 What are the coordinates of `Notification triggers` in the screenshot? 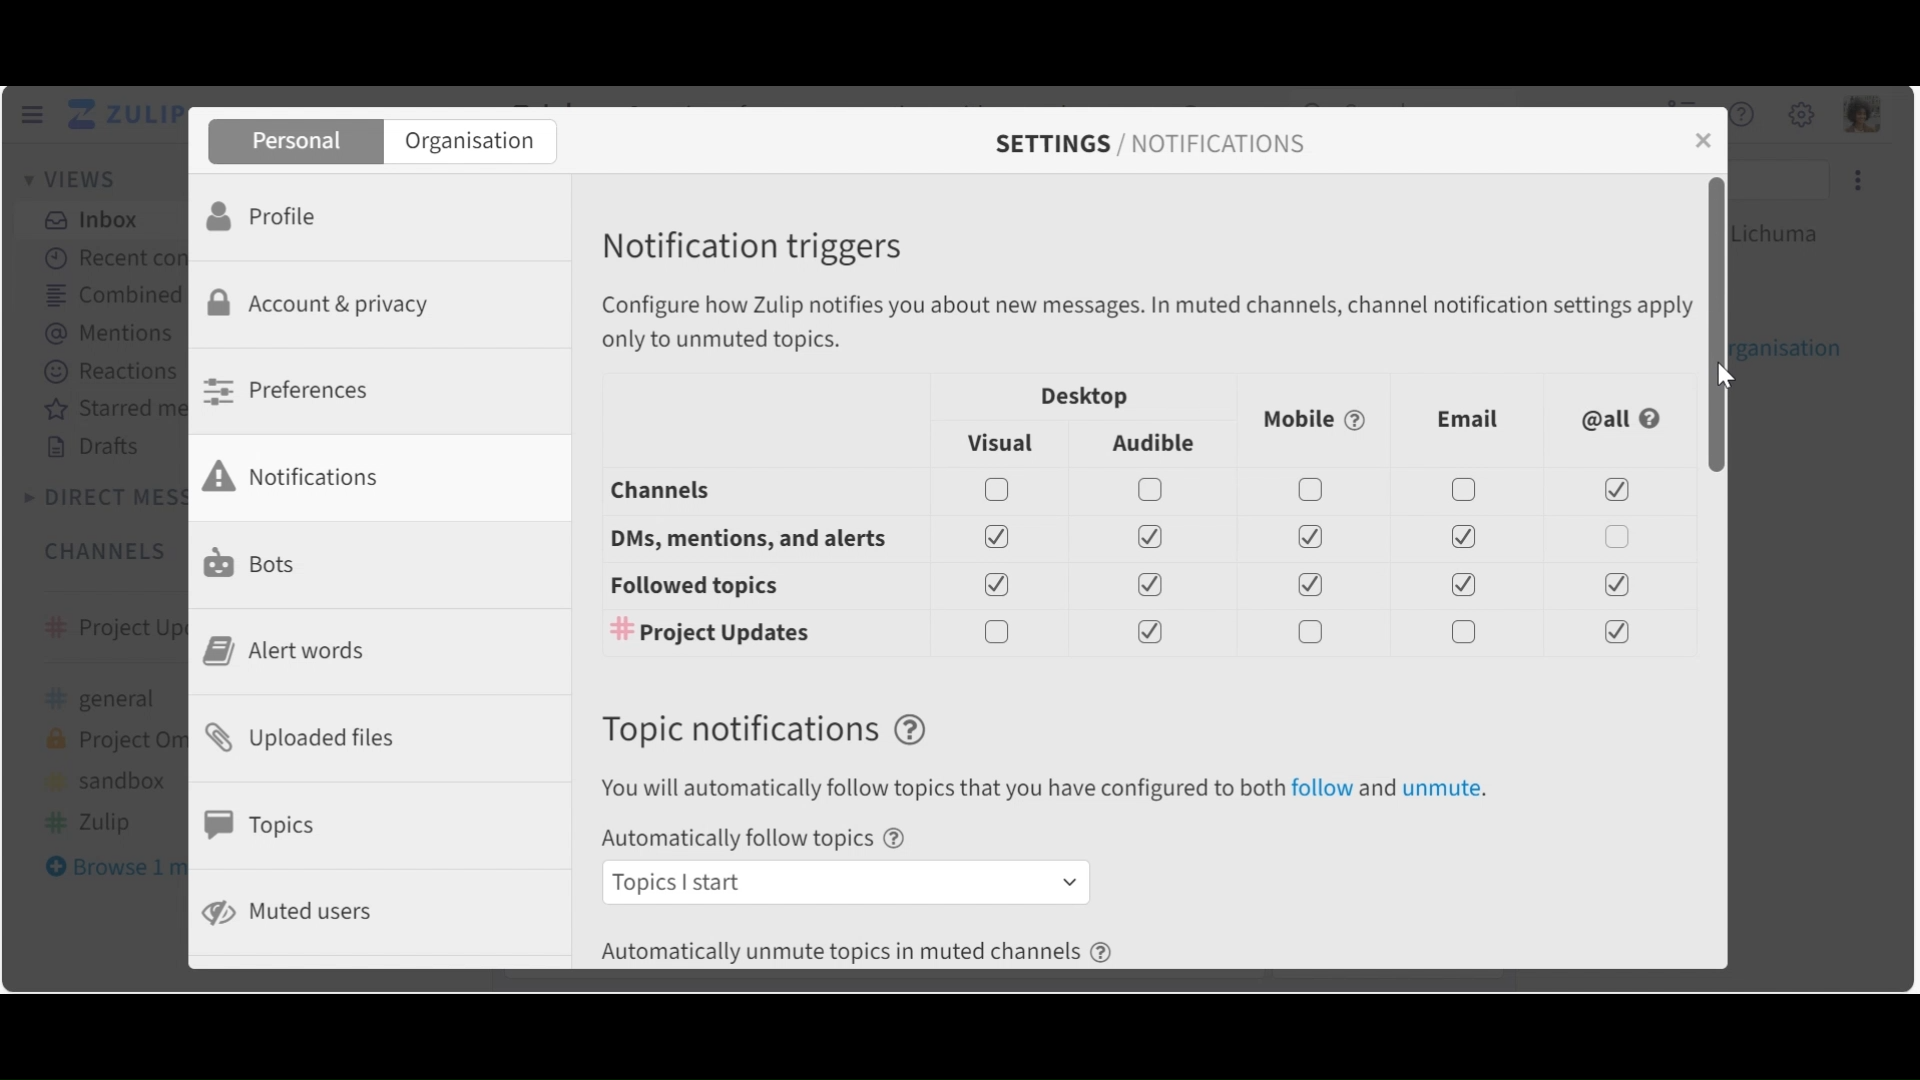 It's located at (757, 248).